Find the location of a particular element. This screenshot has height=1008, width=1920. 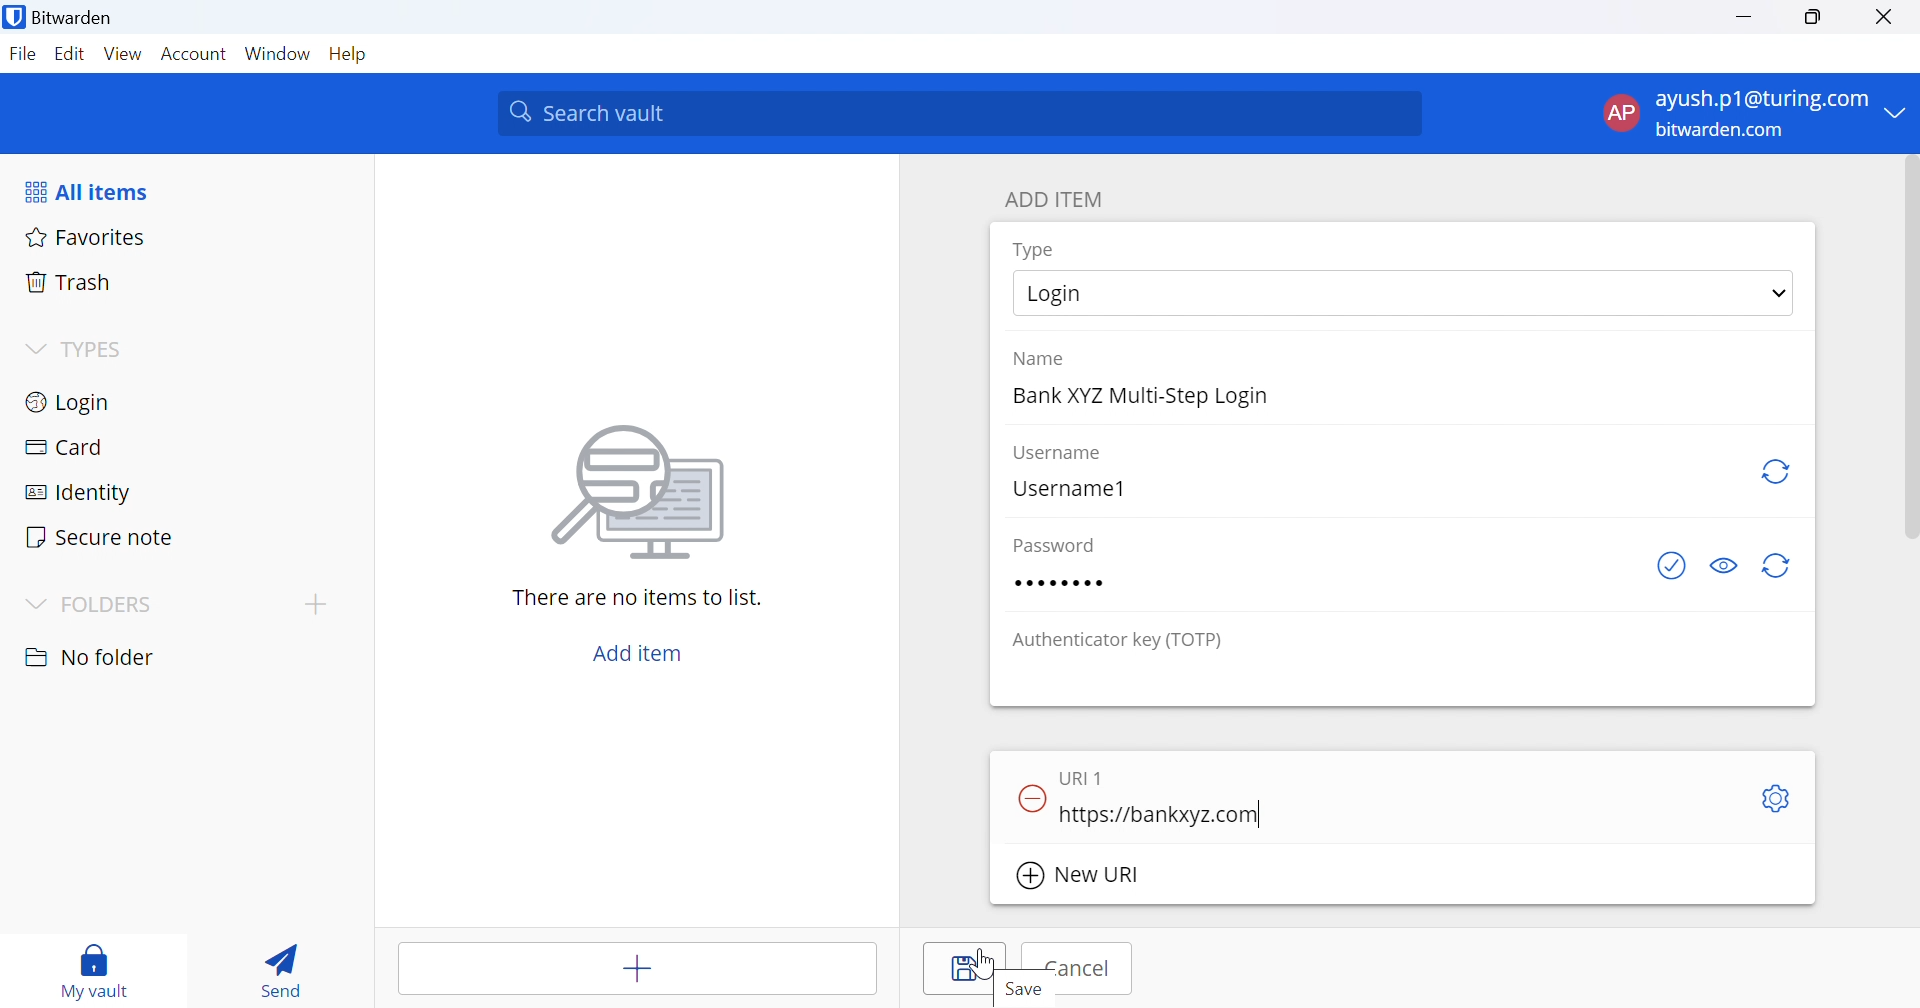

my vault is located at coordinates (100, 970).